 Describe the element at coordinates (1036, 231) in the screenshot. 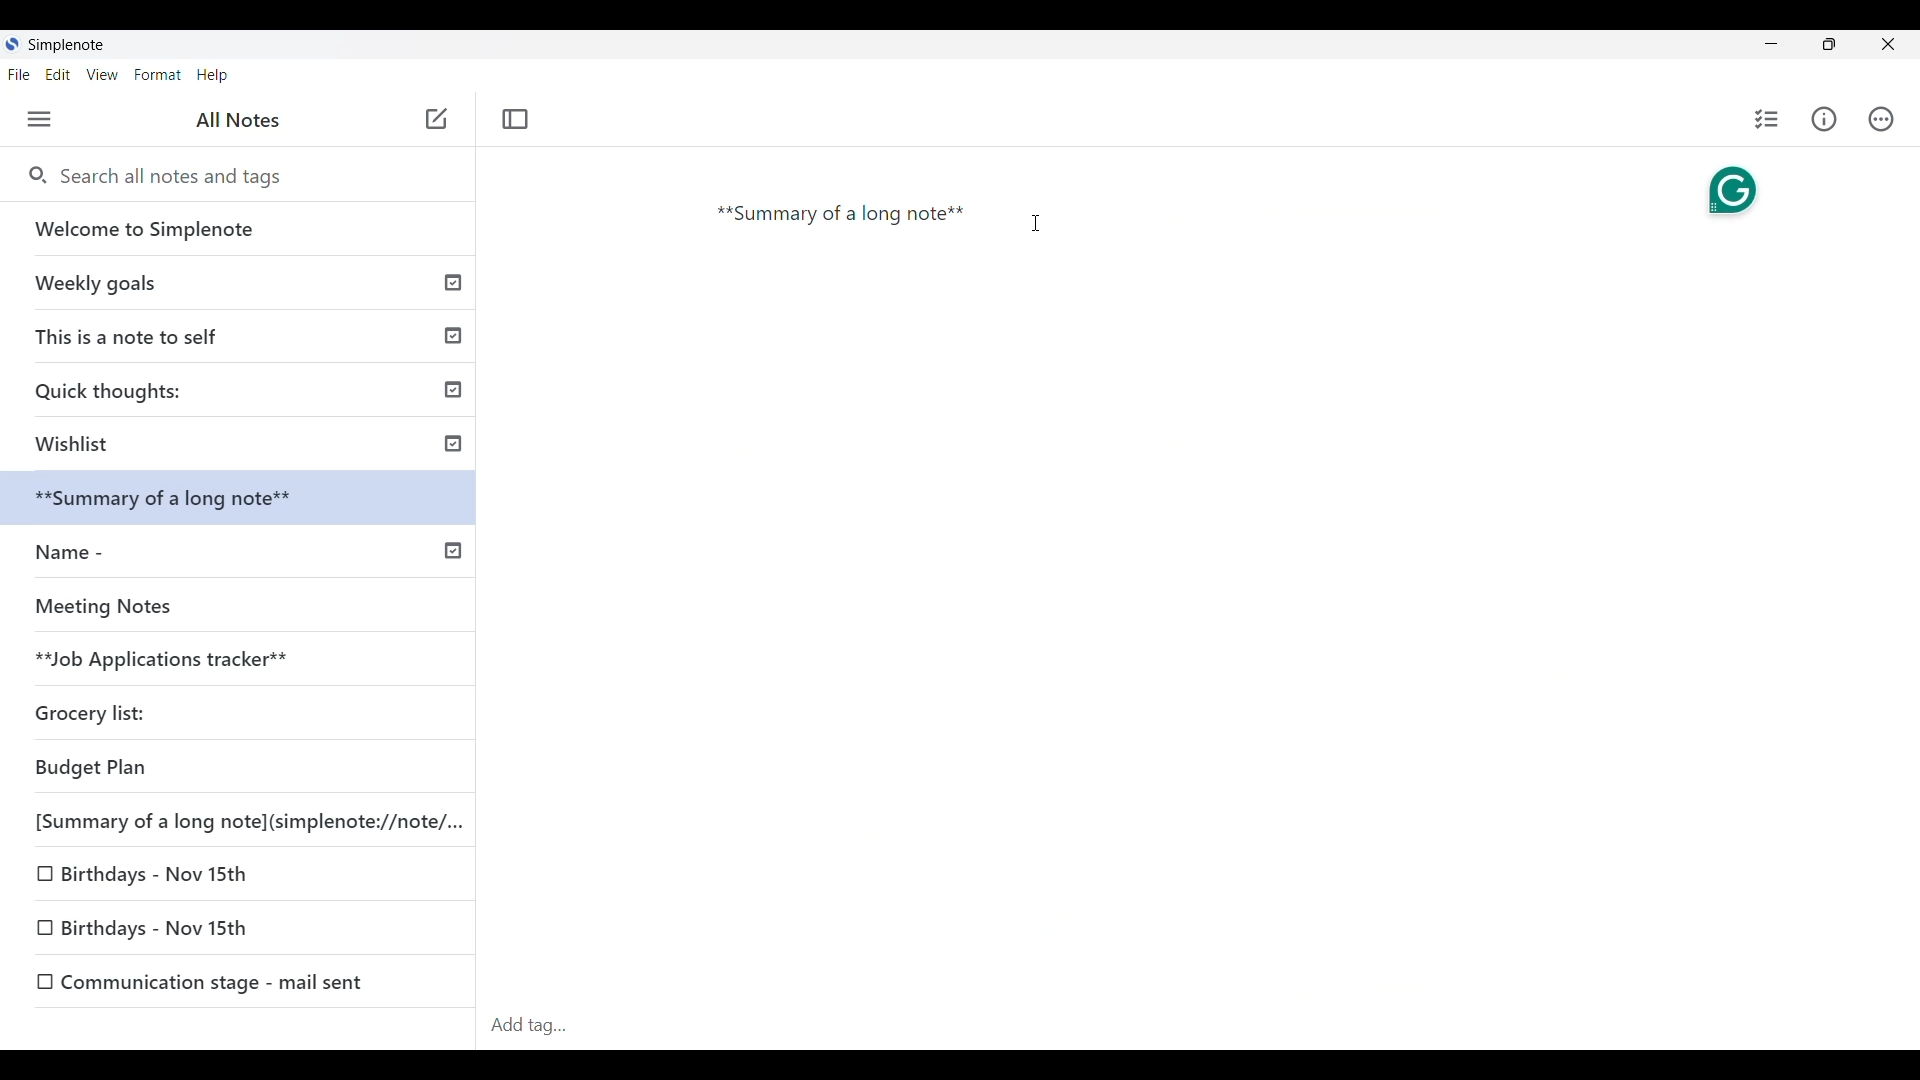

I see `Cursor` at that location.